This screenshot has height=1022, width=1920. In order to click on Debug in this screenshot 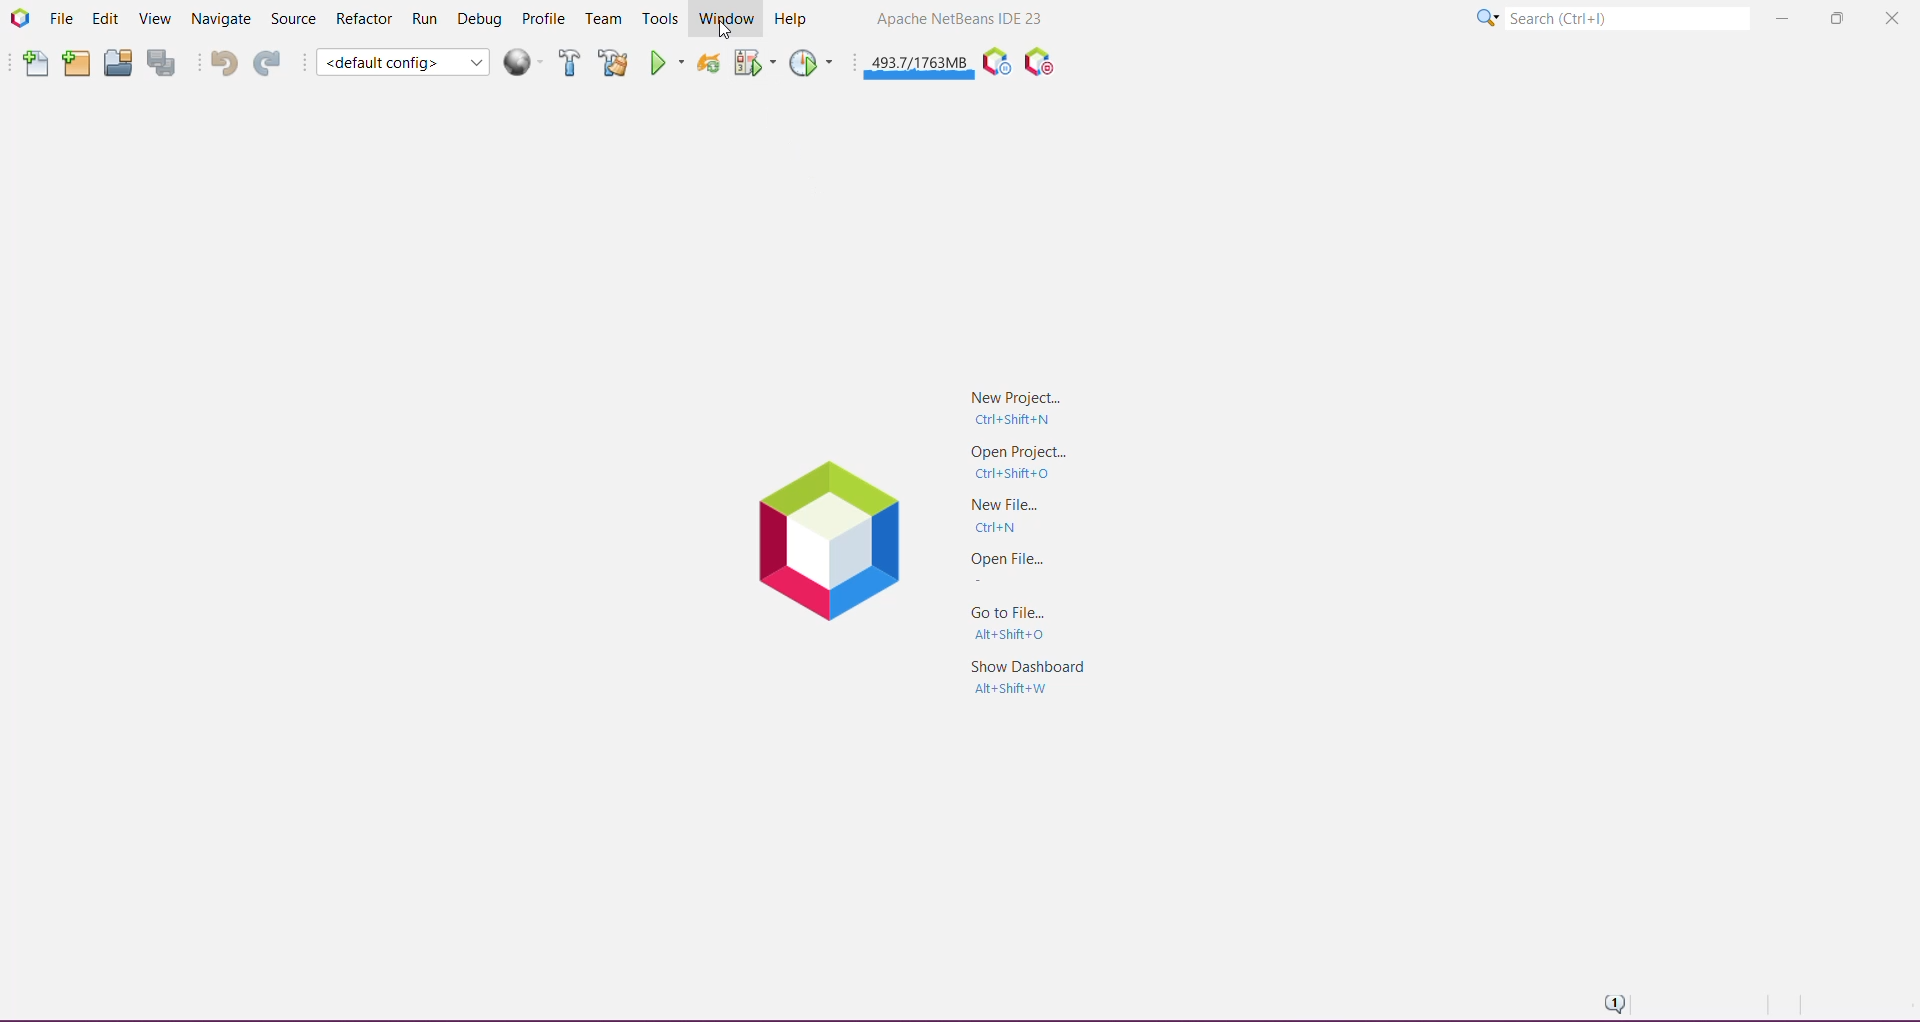, I will do `click(480, 17)`.